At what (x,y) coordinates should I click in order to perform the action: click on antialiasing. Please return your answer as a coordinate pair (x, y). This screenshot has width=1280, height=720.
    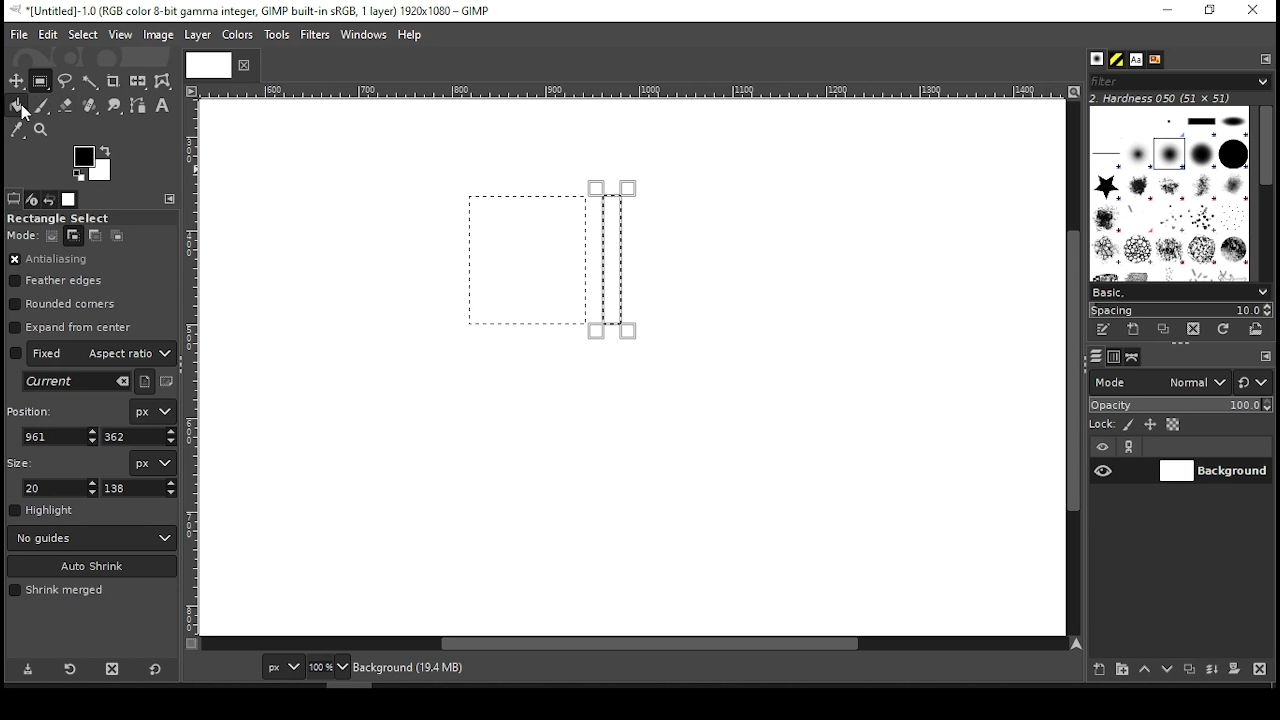
    Looking at the image, I should click on (49, 260).